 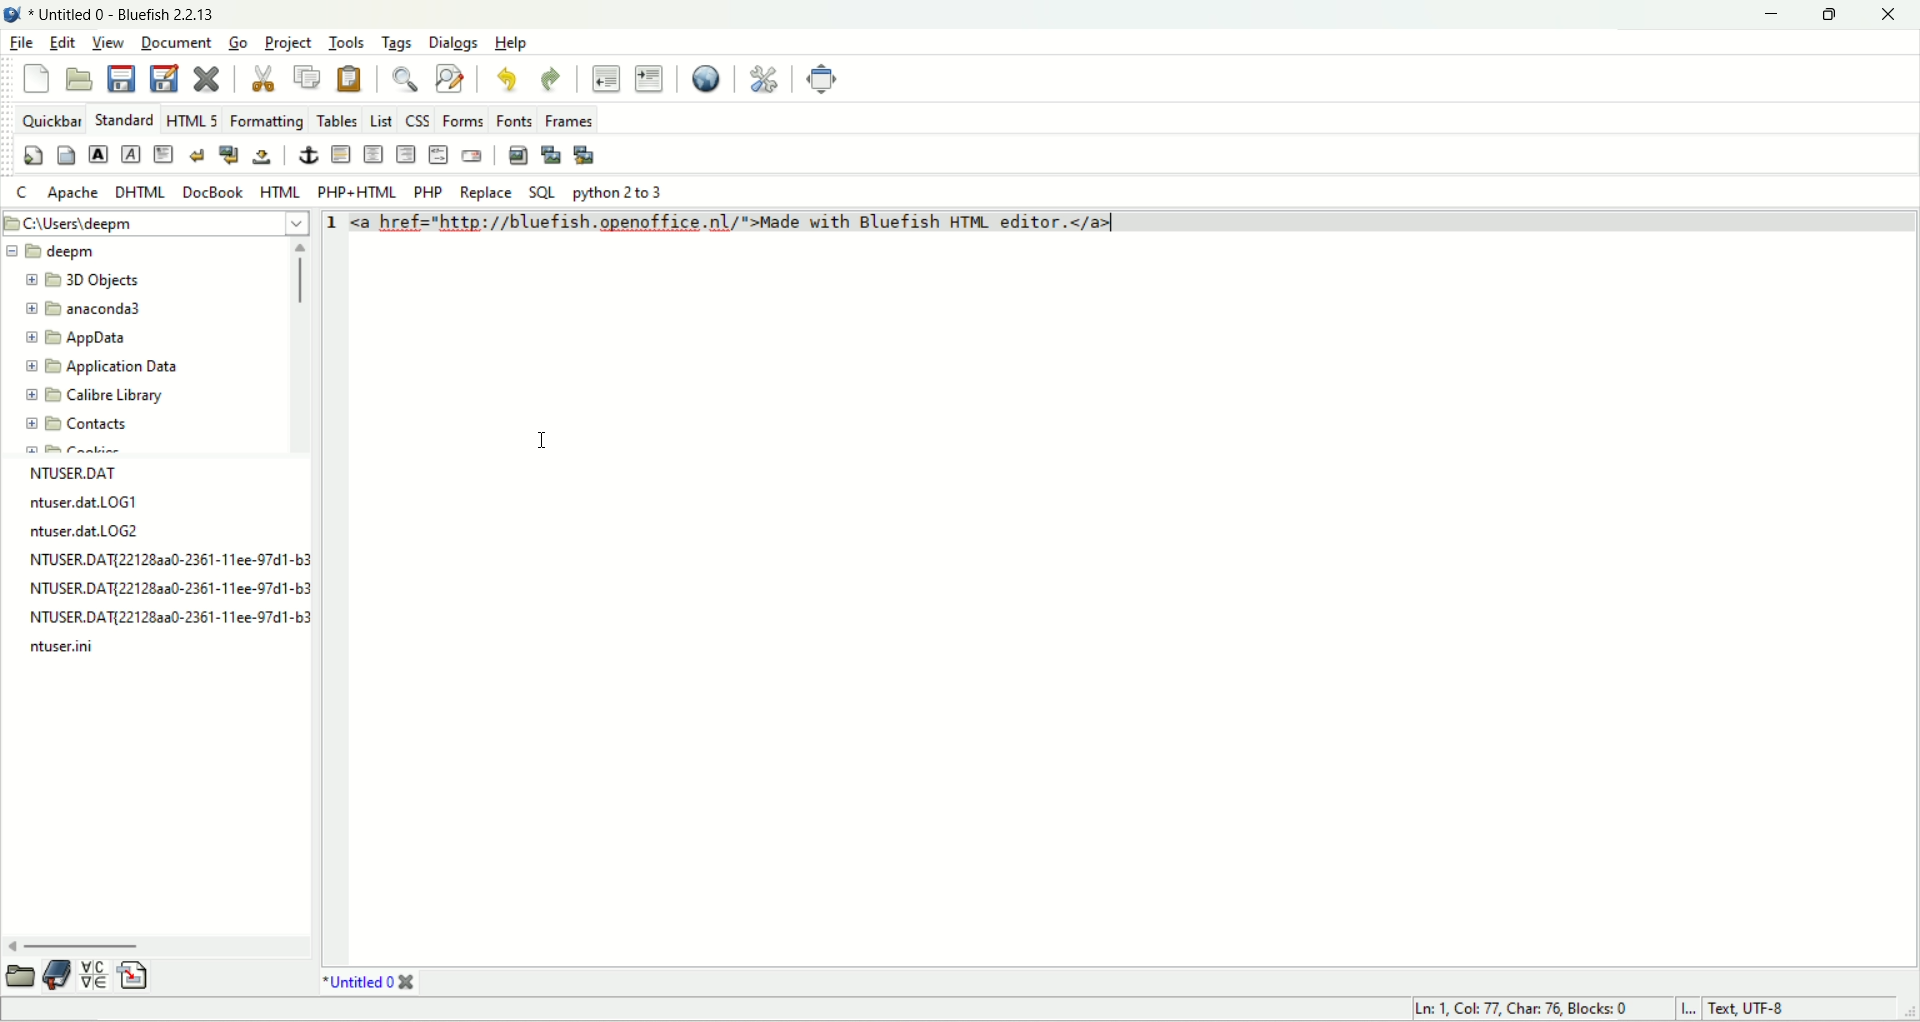 I want to click on open, so click(x=18, y=977).